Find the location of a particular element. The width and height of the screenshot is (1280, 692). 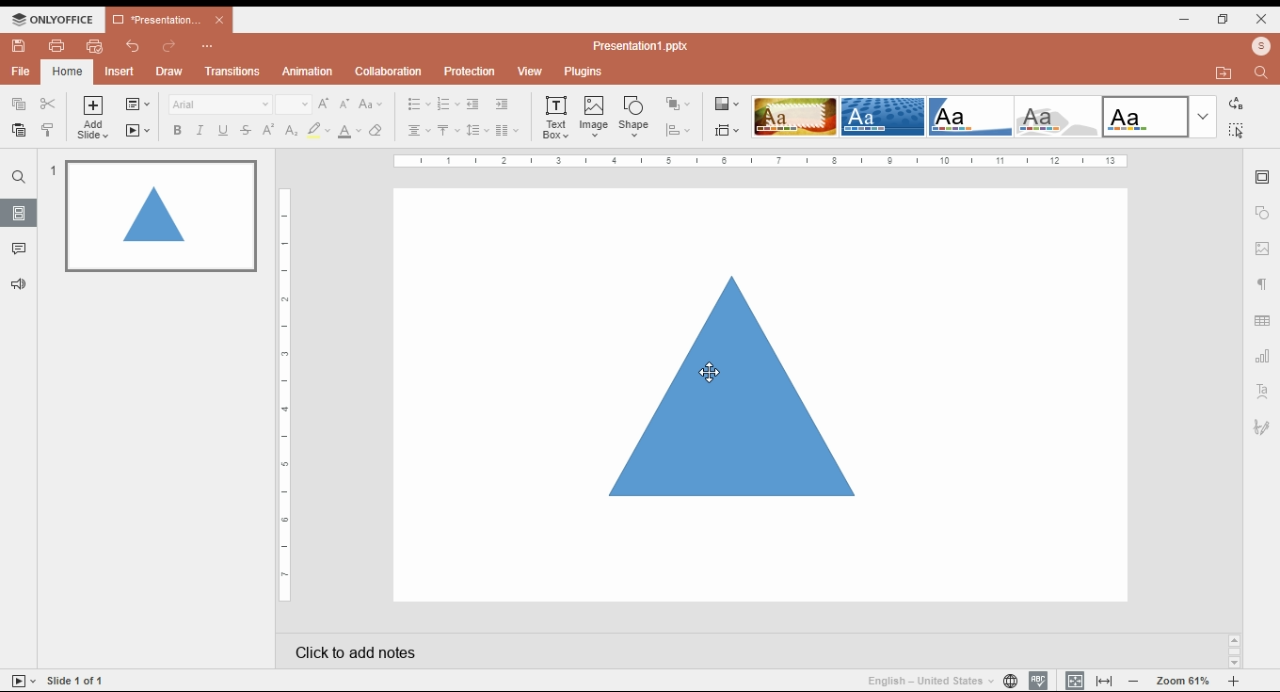

suggesstions and feedback is located at coordinates (20, 285).